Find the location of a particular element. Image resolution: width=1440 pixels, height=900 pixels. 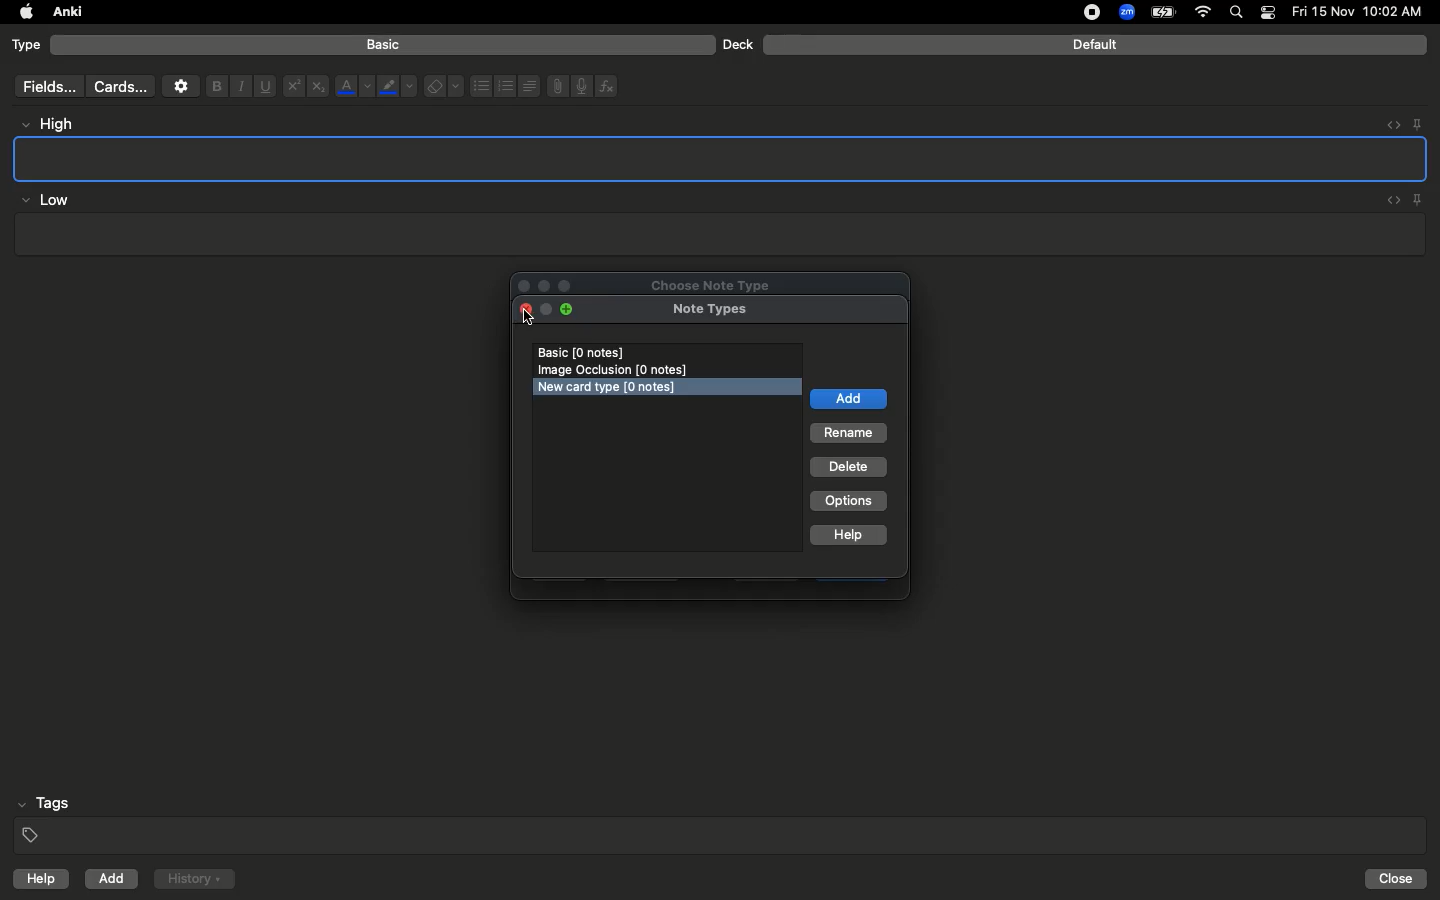

Note Types is located at coordinates (710, 311).